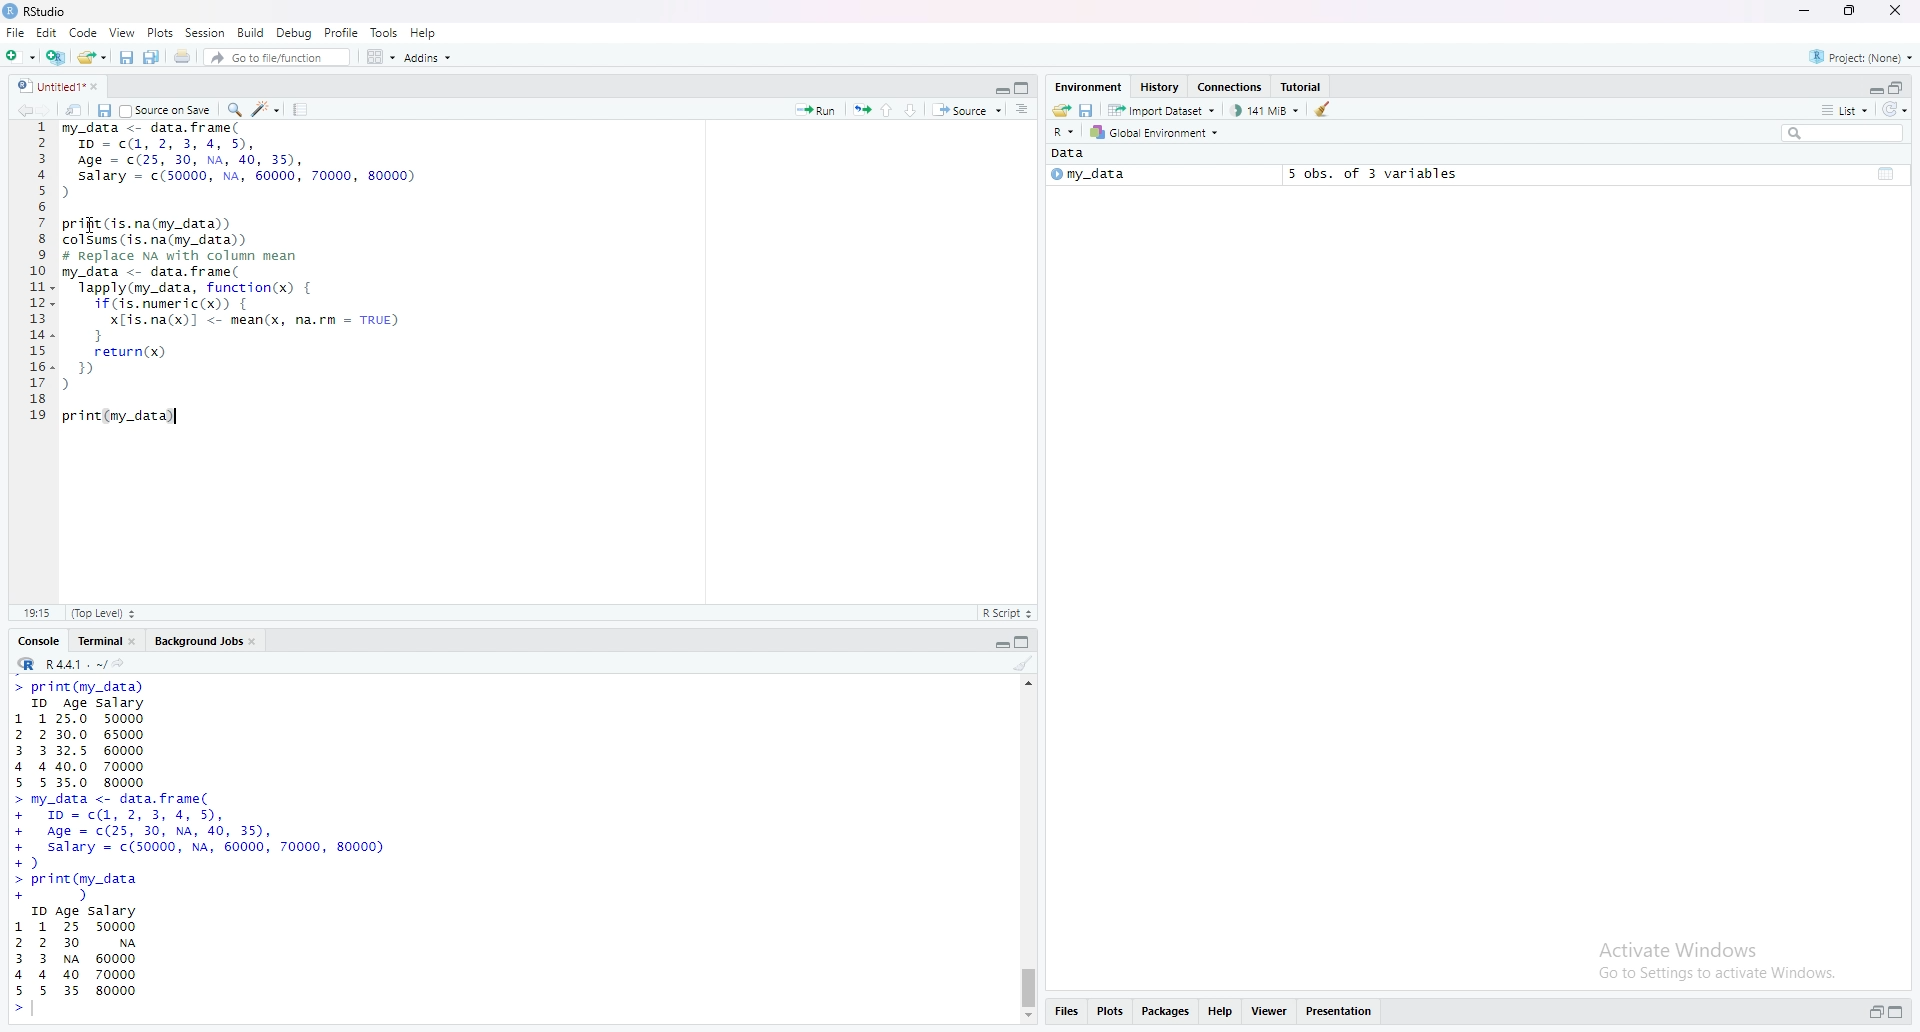  Describe the element at coordinates (109, 641) in the screenshot. I see `Terminal` at that location.